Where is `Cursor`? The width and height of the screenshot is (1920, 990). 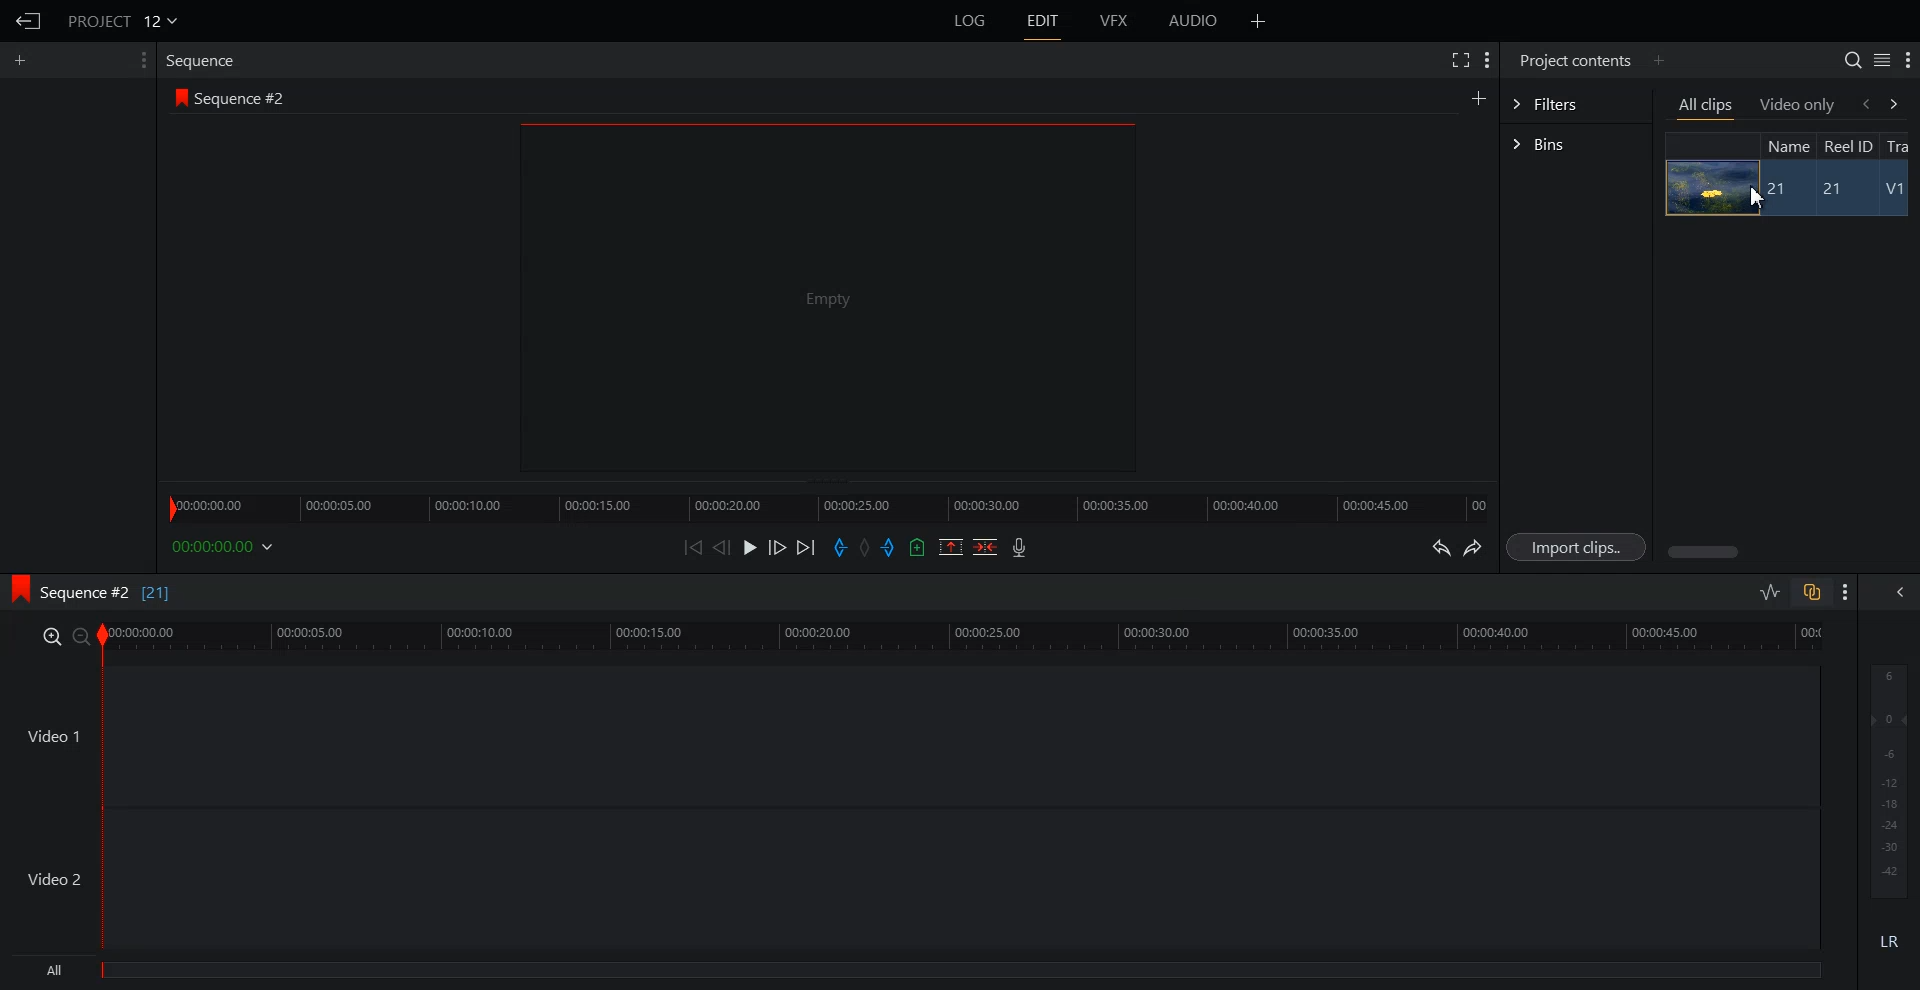
Cursor is located at coordinates (1758, 200).